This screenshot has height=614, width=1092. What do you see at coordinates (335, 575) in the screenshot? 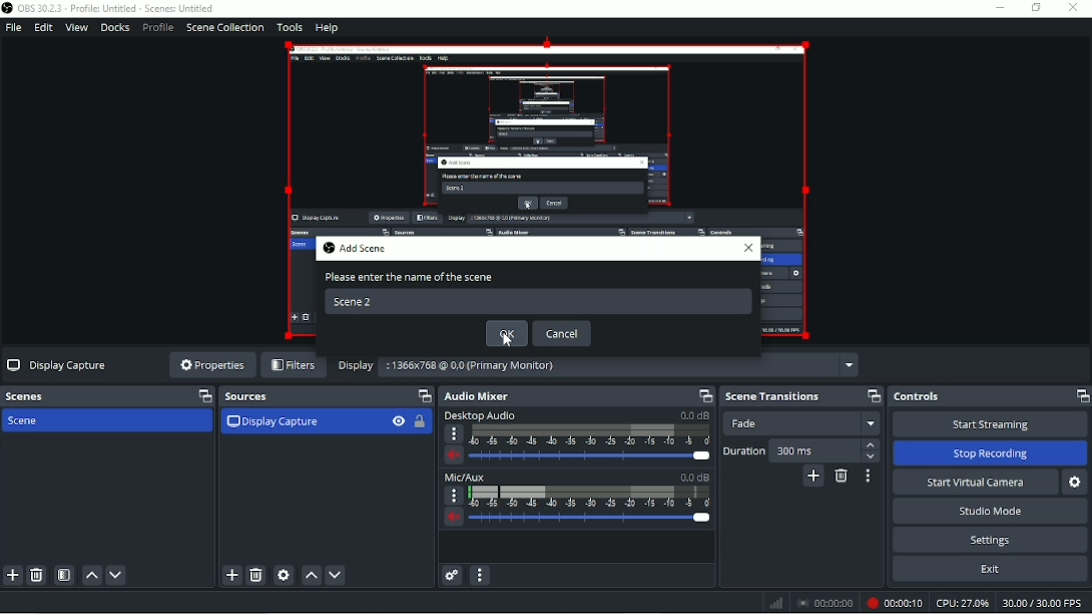
I see `Move source(s) down` at bounding box center [335, 575].